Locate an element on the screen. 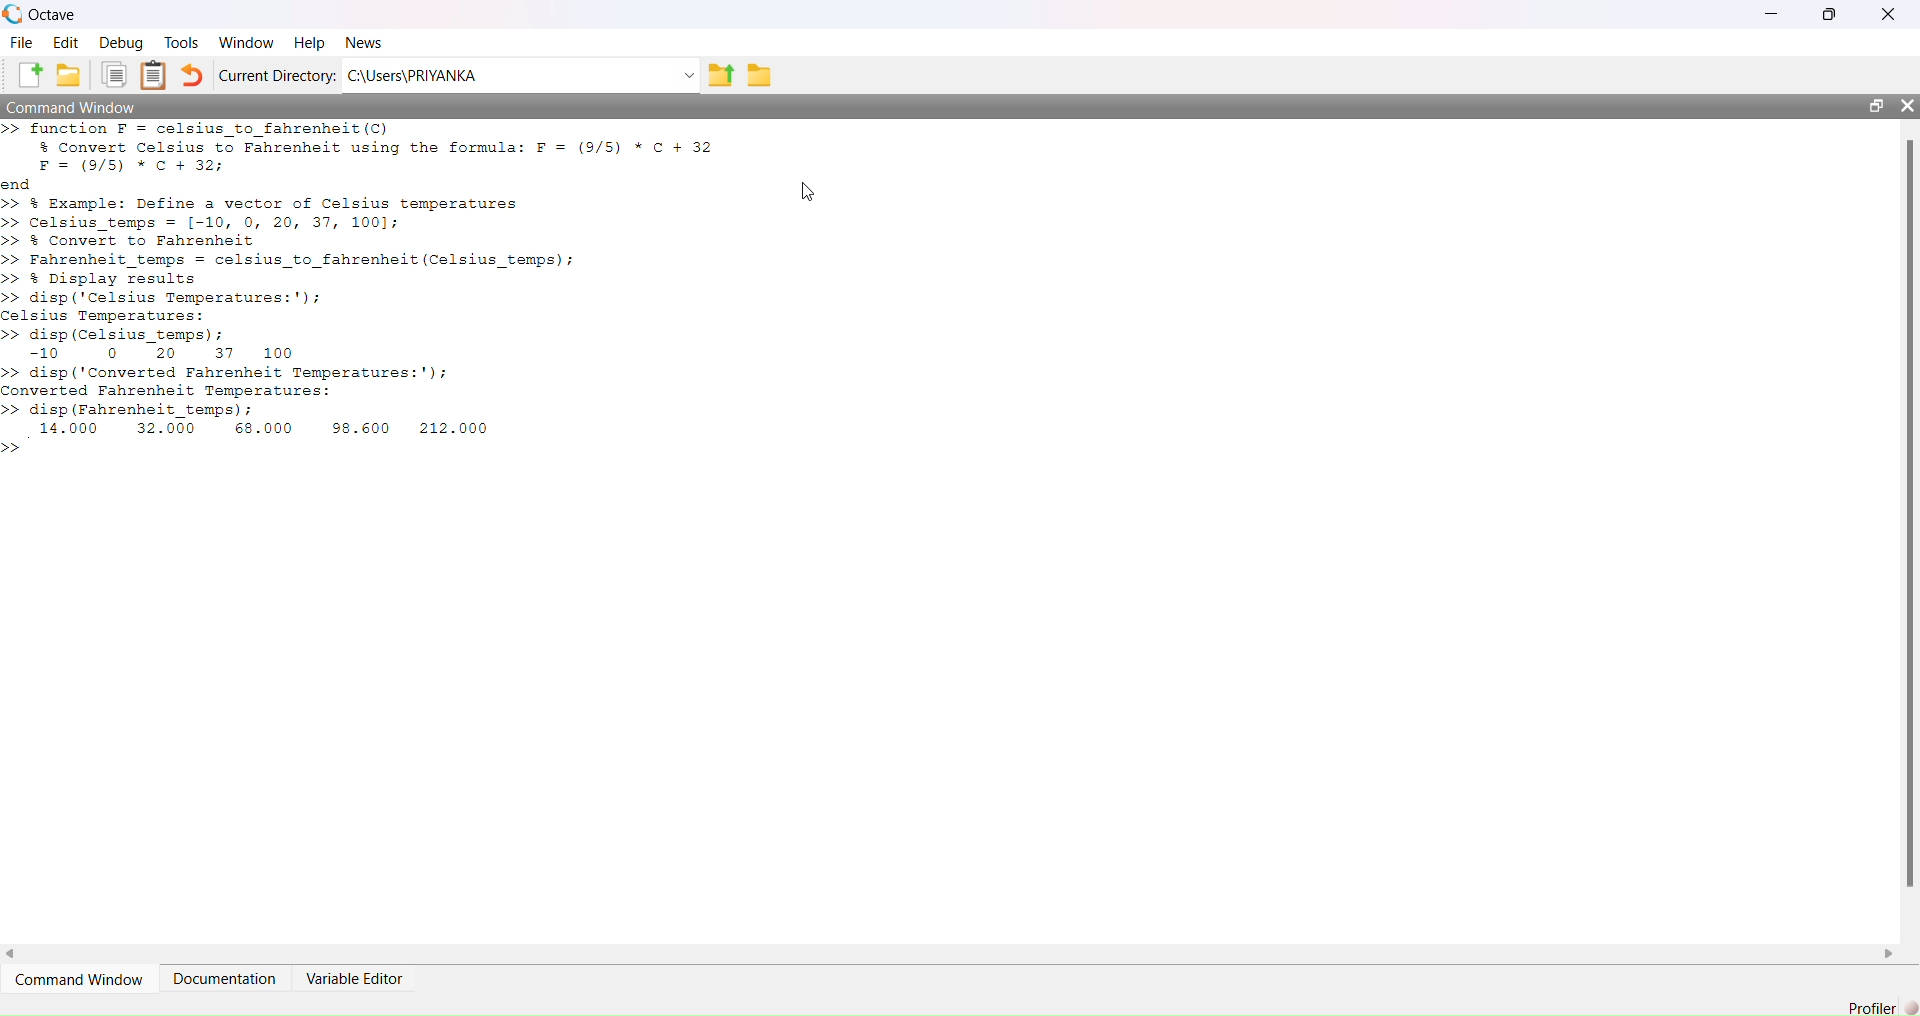 This screenshot has height=1016, width=1920. close is located at coordinates (1908, 105).